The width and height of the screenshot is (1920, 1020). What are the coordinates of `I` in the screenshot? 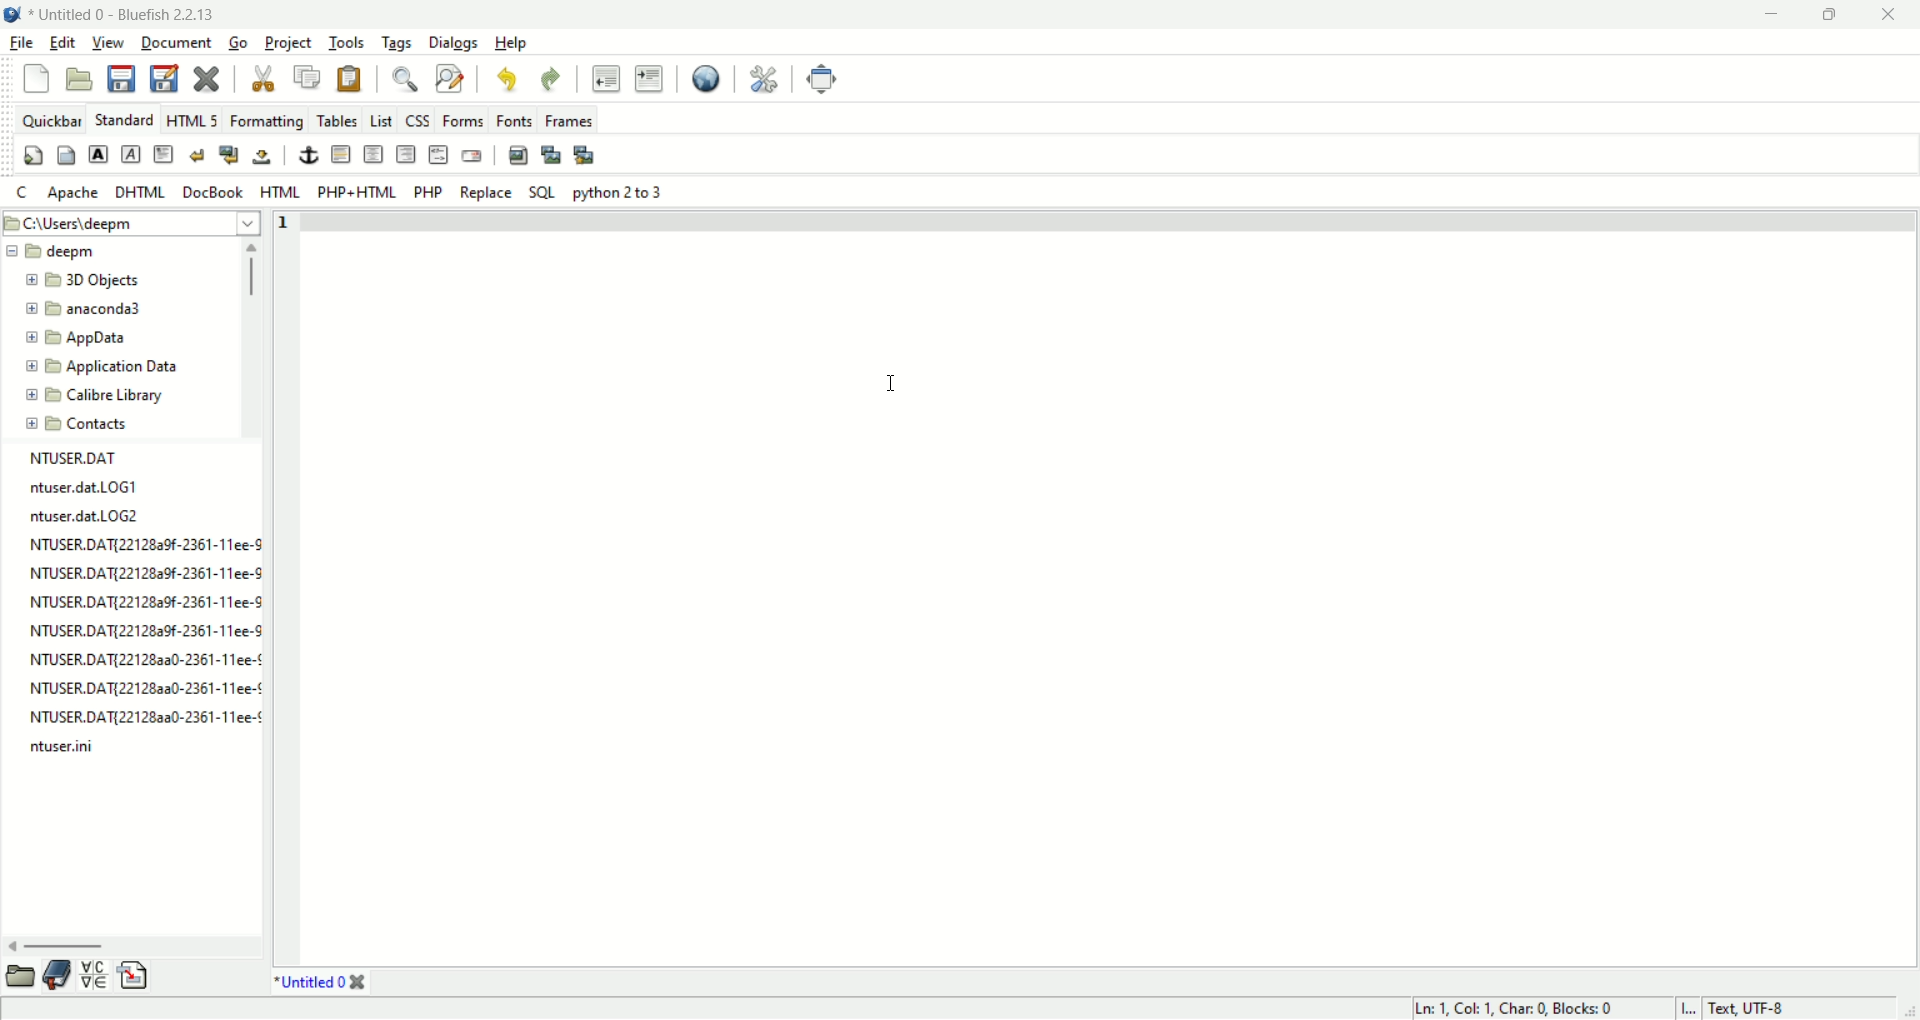 It's located at (1693, 1008).